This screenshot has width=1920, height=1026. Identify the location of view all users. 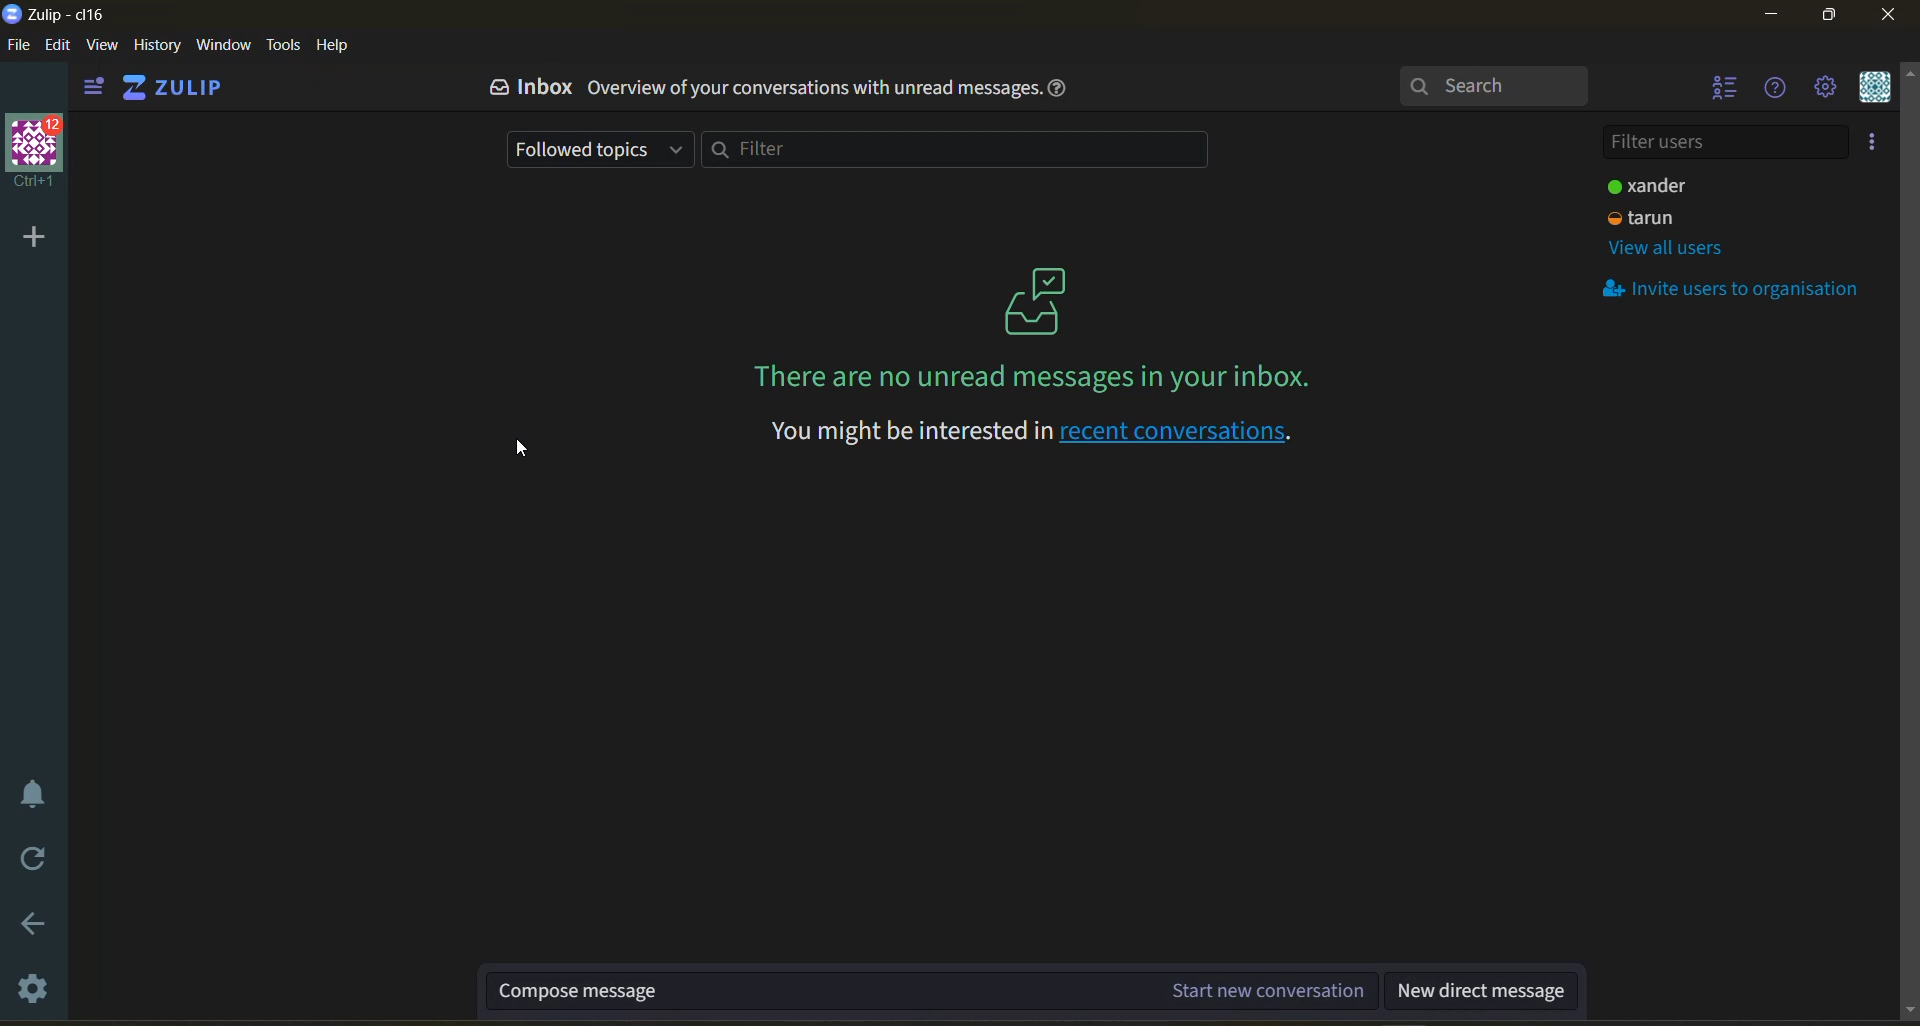
(1669, 248).